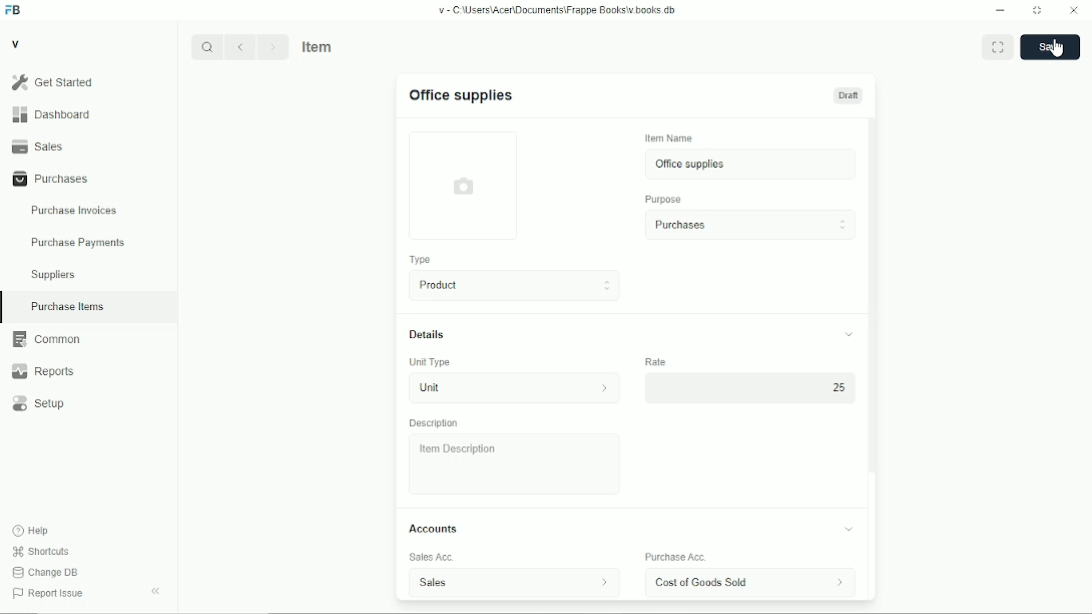 The width and height of the screenshot is (1092, 614). I want to click on unit, so click(490, 388).